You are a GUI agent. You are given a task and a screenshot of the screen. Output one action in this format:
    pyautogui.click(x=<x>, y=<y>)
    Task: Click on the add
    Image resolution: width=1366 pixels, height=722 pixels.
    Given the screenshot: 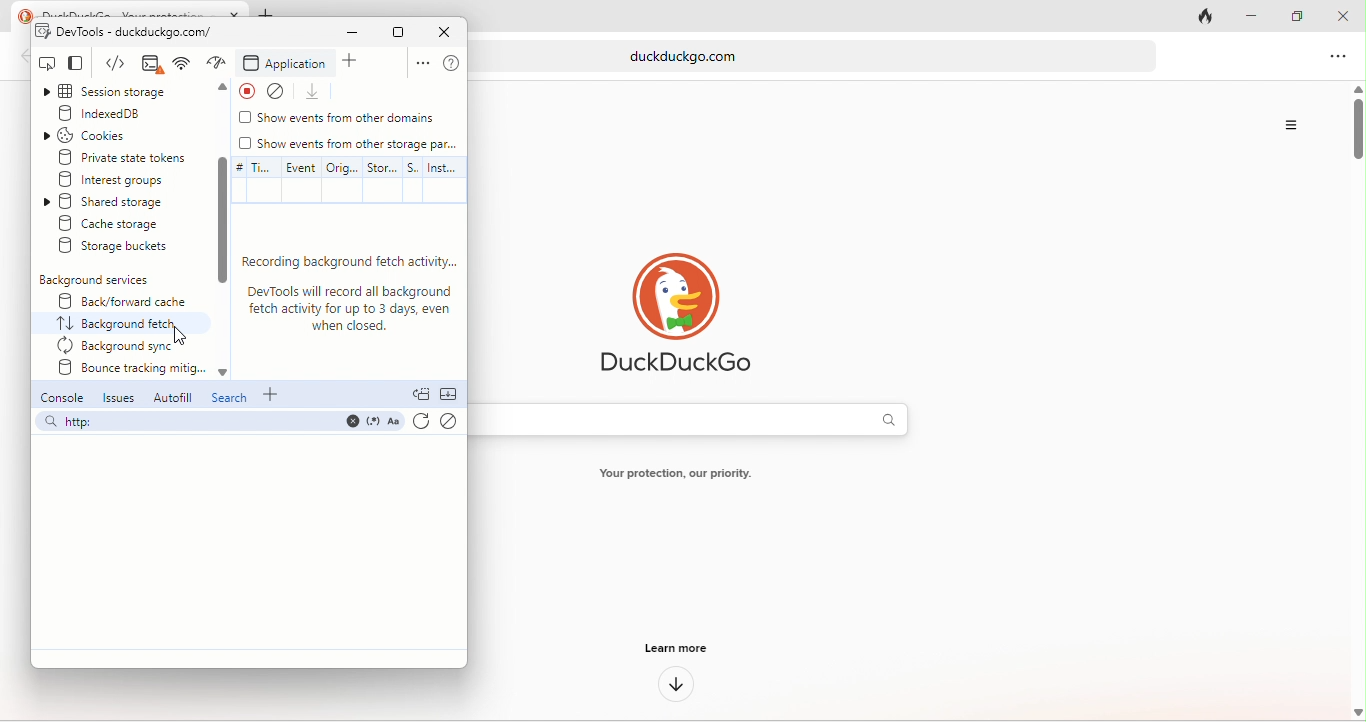 What is the action you would take?
    pyautogui.click(x=356, y=63)
    